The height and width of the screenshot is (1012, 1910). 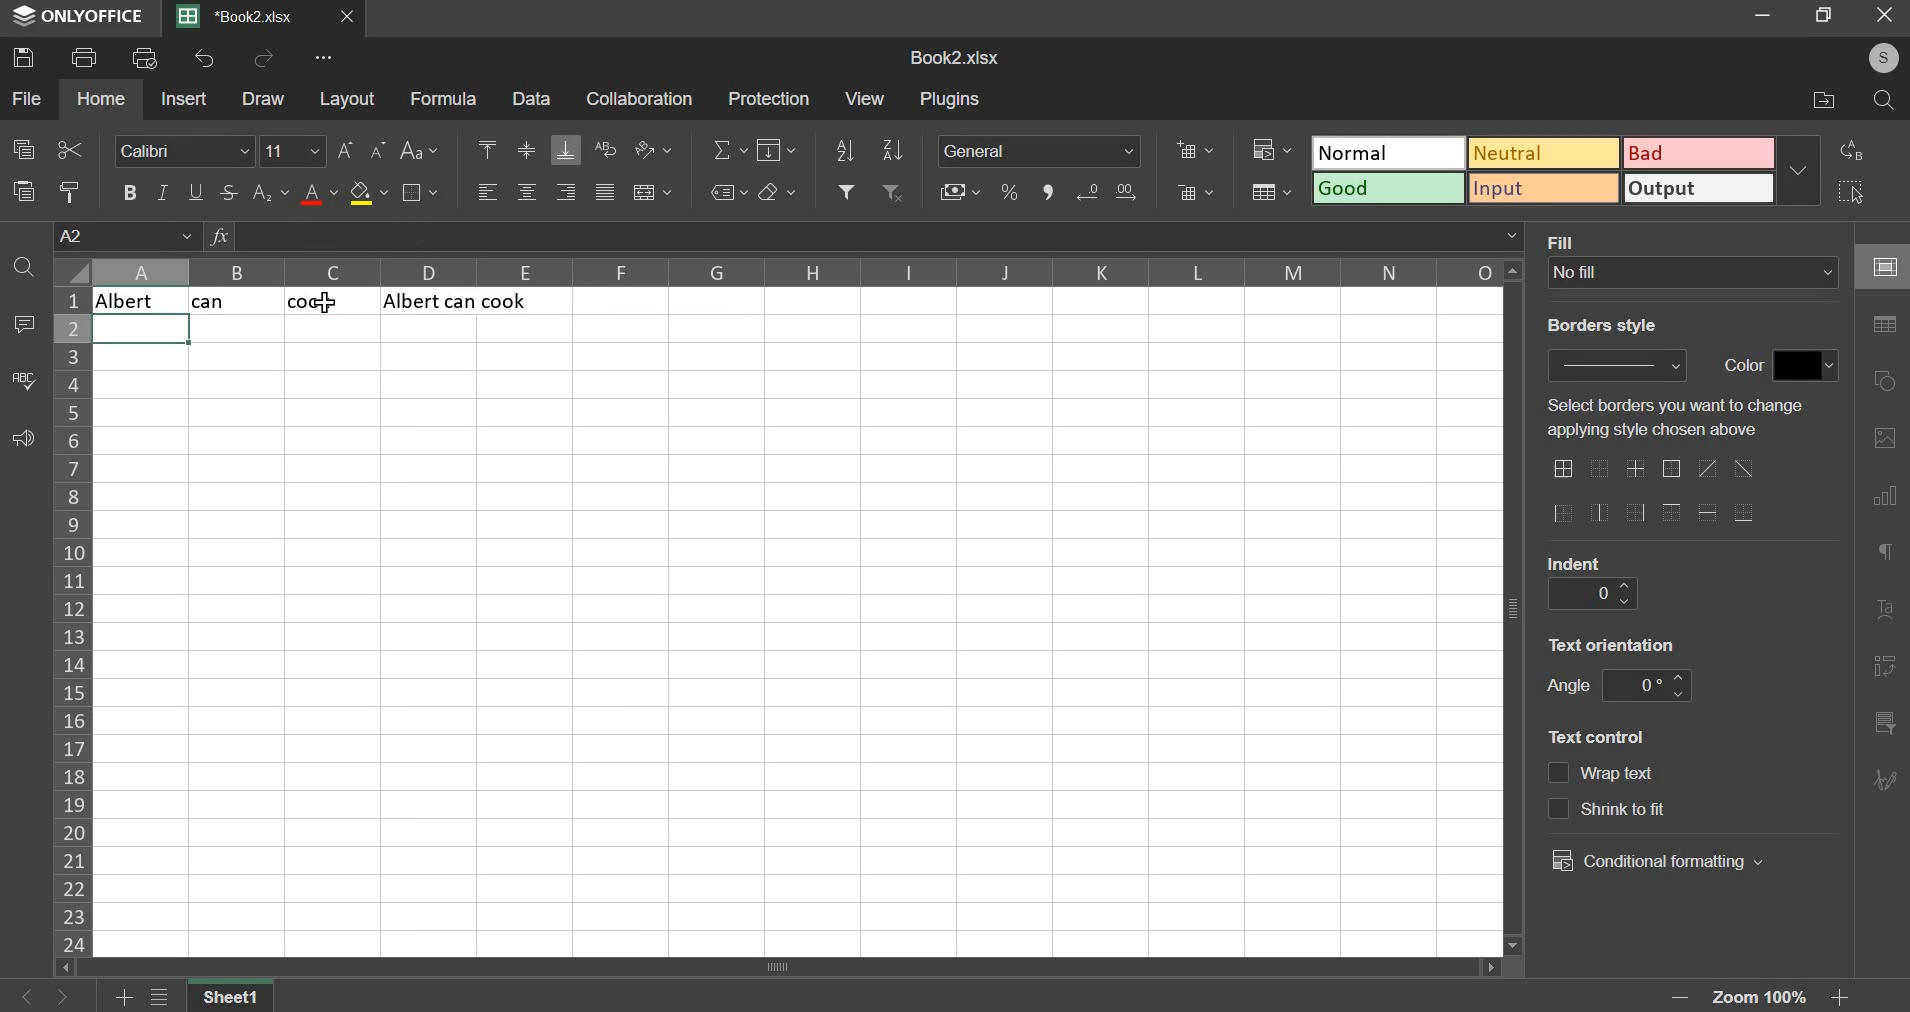 What do you see at coordinates (567, 192) in the screenshot?
I see `align right` at bounding box center [567, 192].